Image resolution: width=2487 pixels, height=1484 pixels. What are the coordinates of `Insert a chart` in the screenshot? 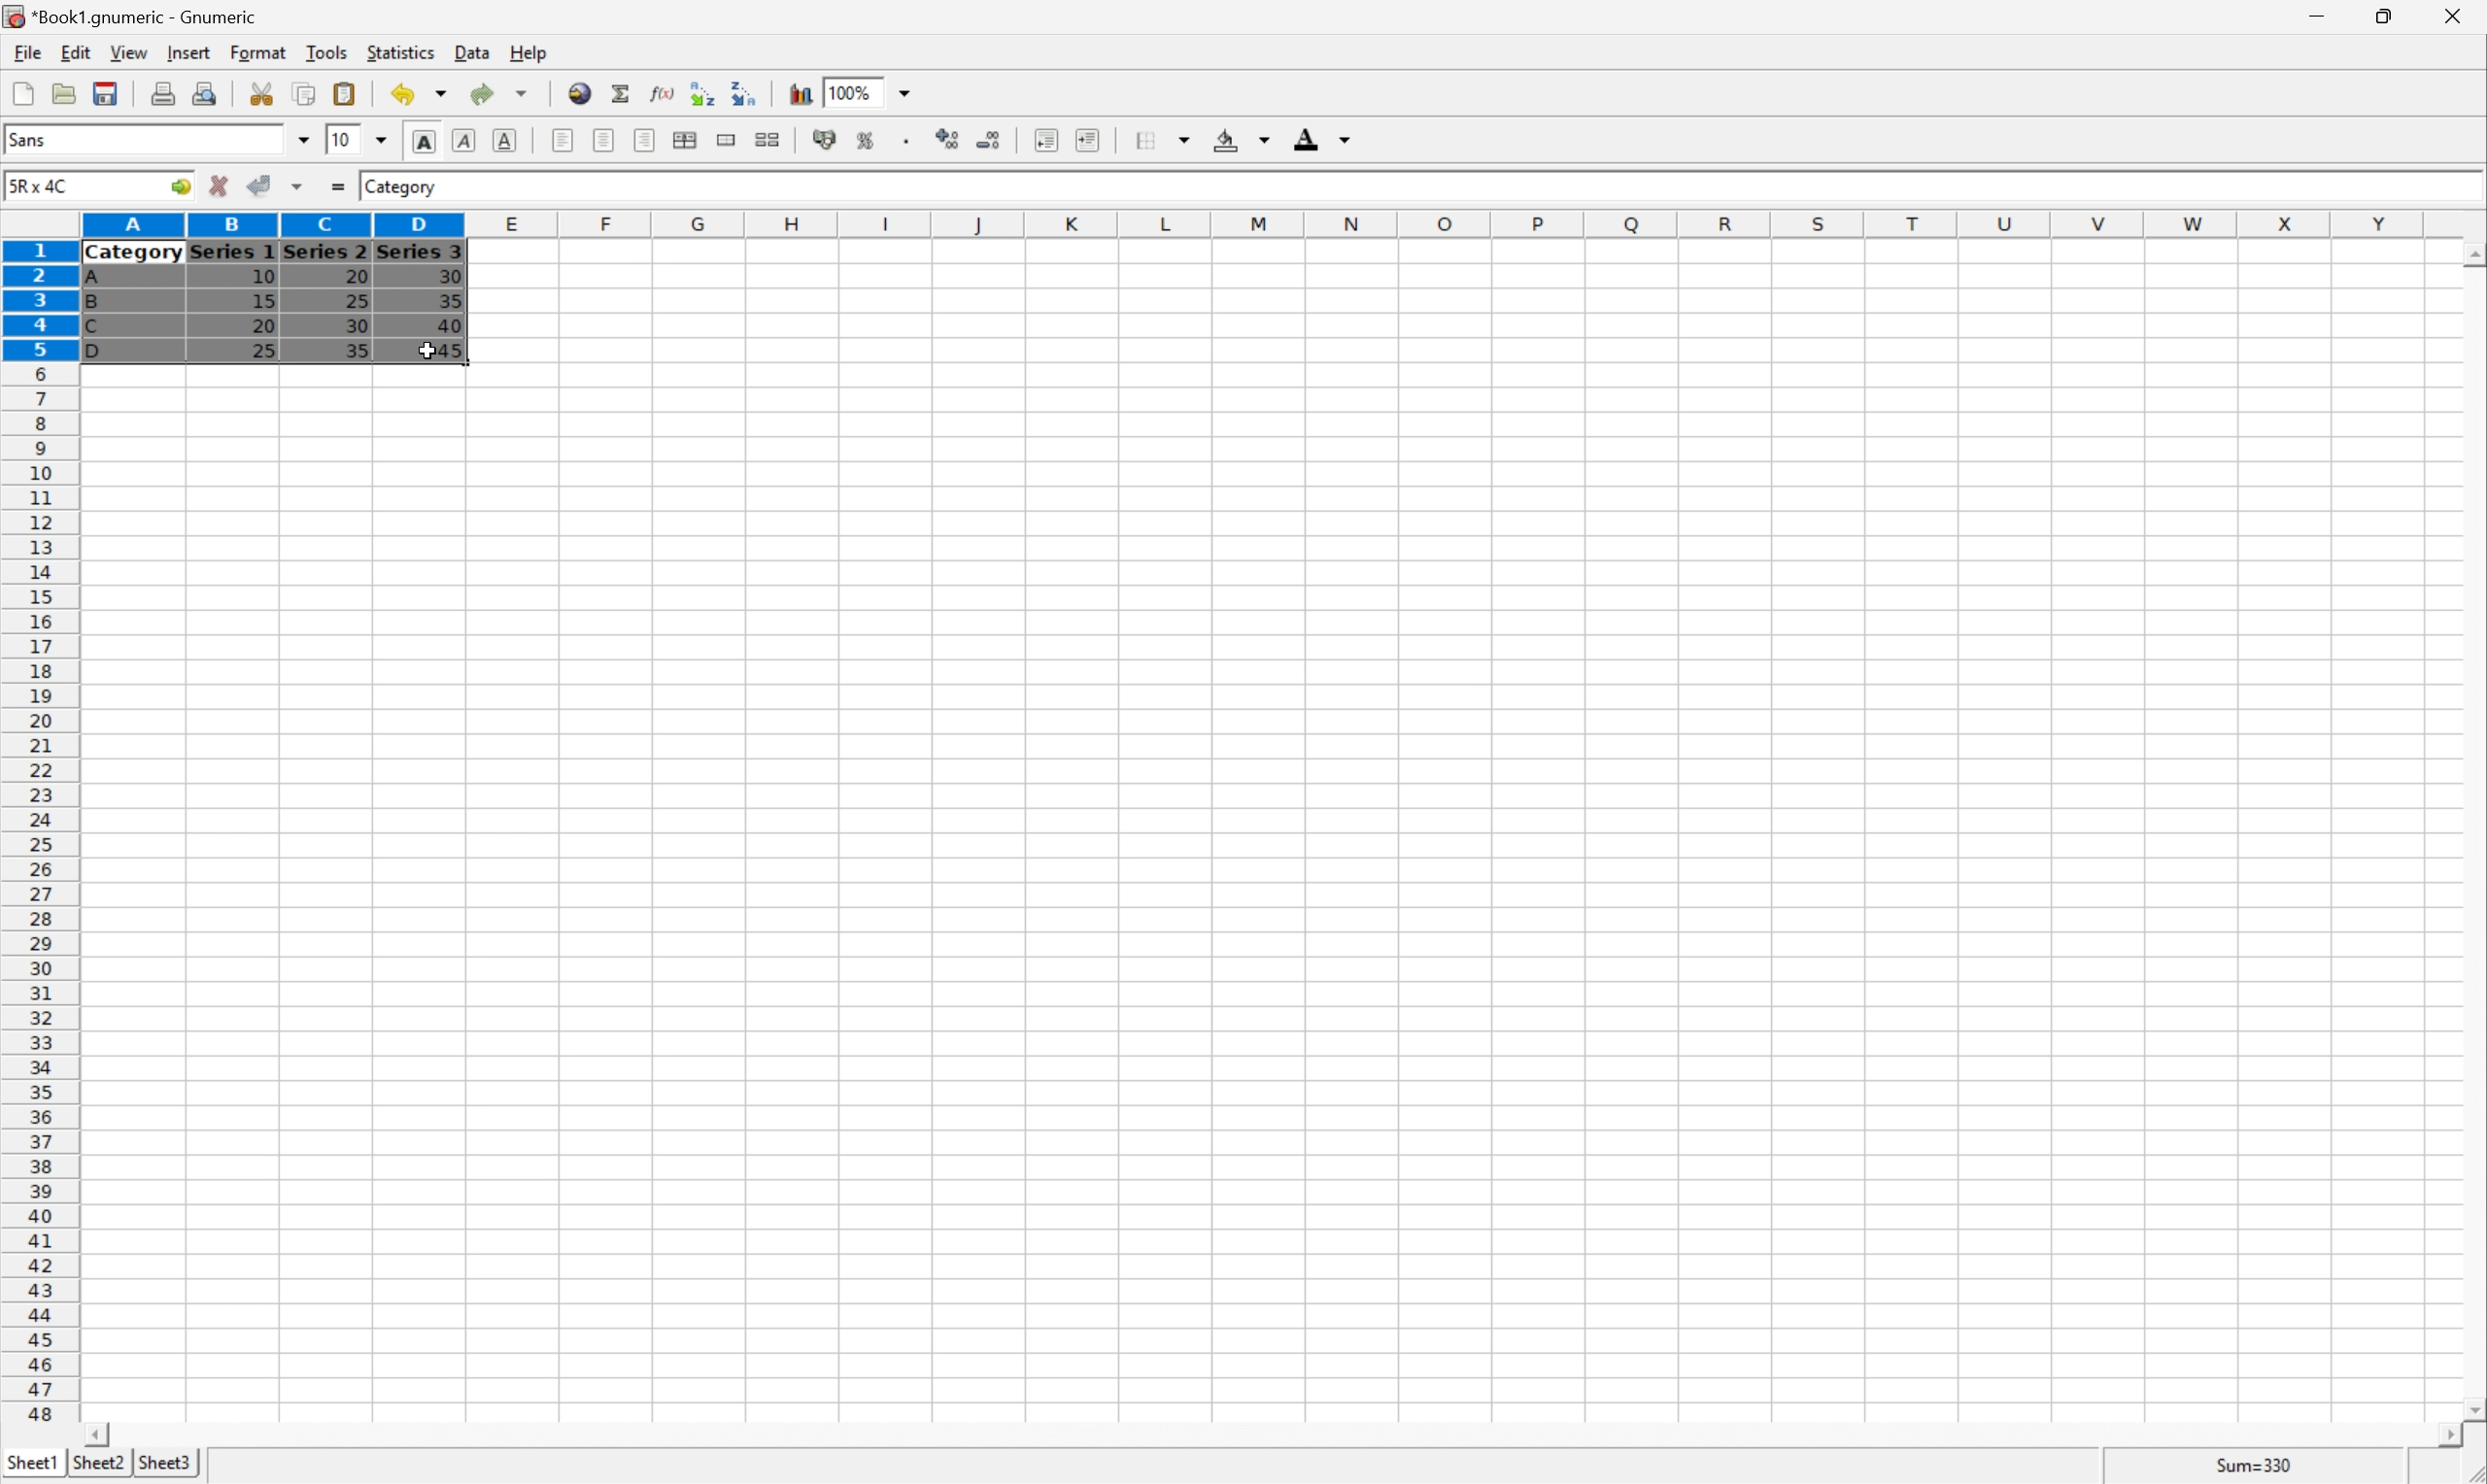 It's located at (799, 93).